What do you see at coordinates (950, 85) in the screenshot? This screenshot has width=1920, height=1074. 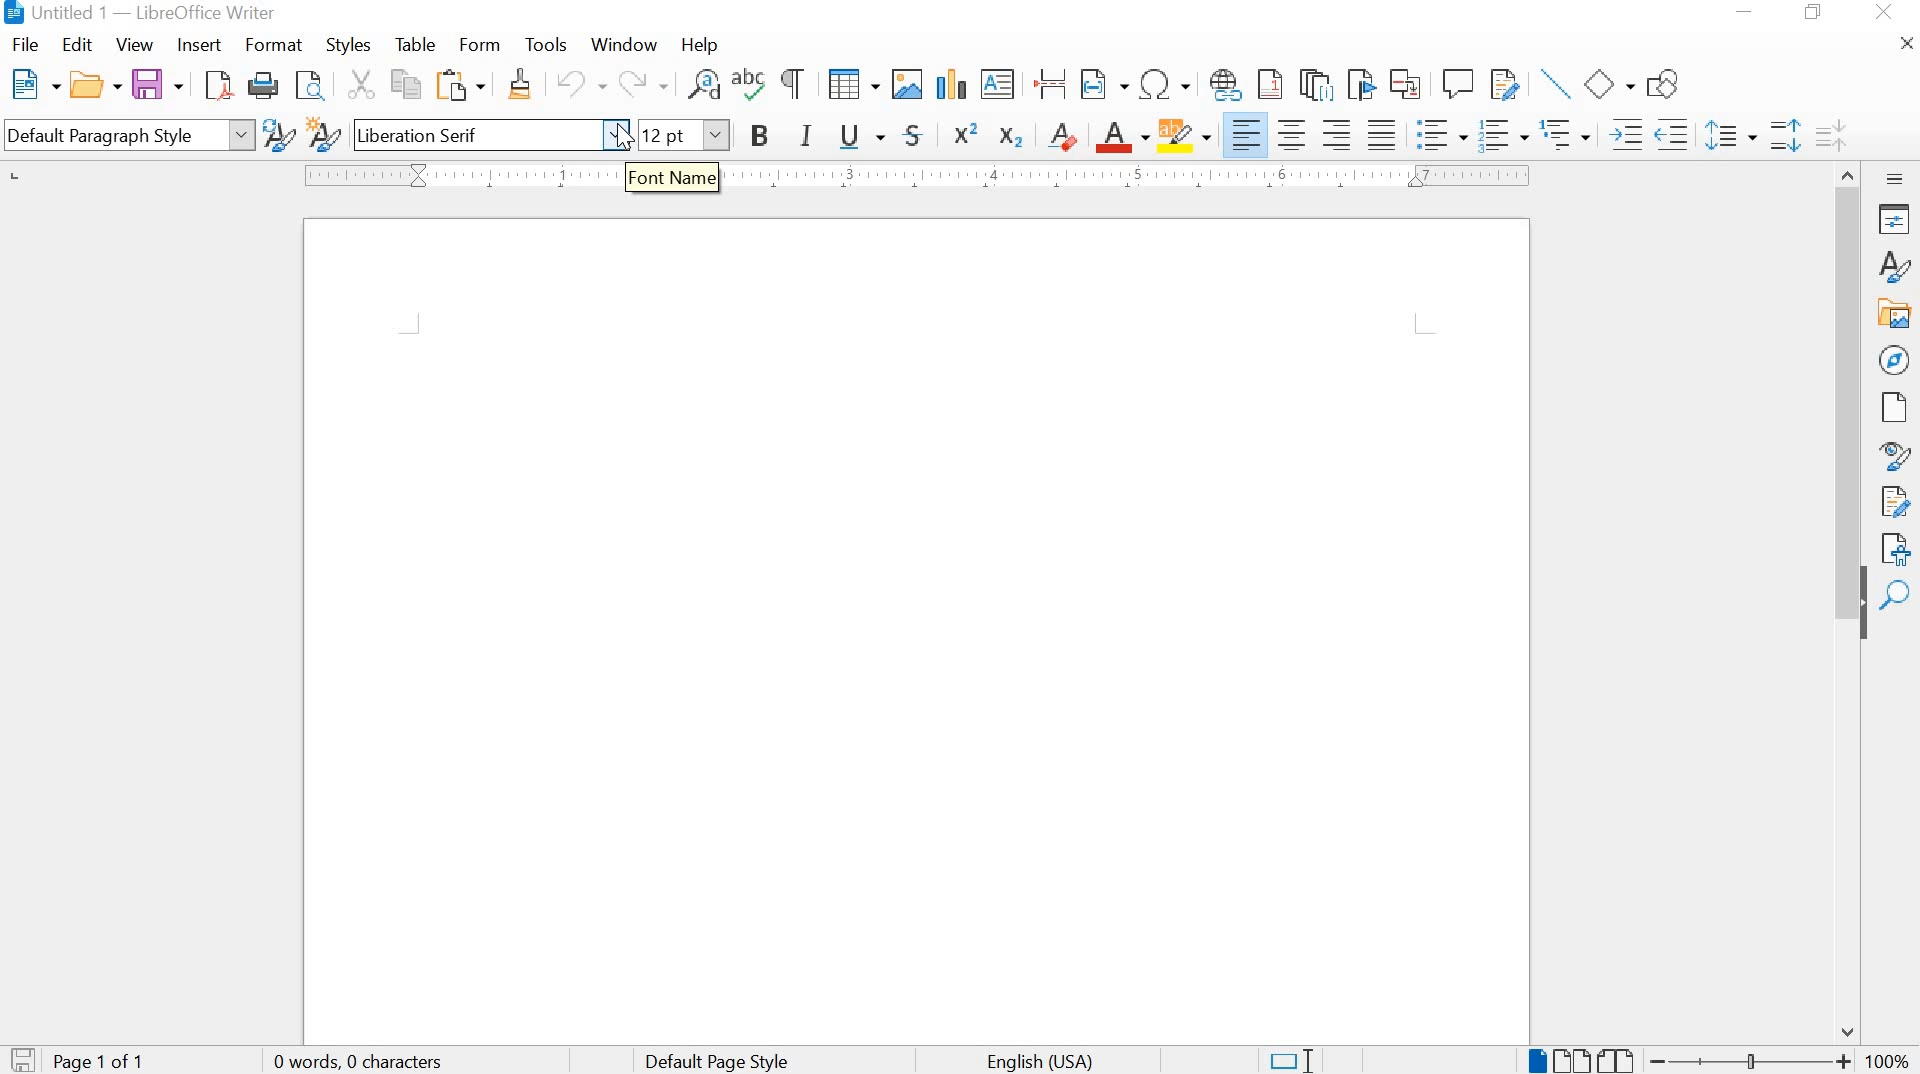 I see `INSERT CHAT` at bounding box center [950, 85].